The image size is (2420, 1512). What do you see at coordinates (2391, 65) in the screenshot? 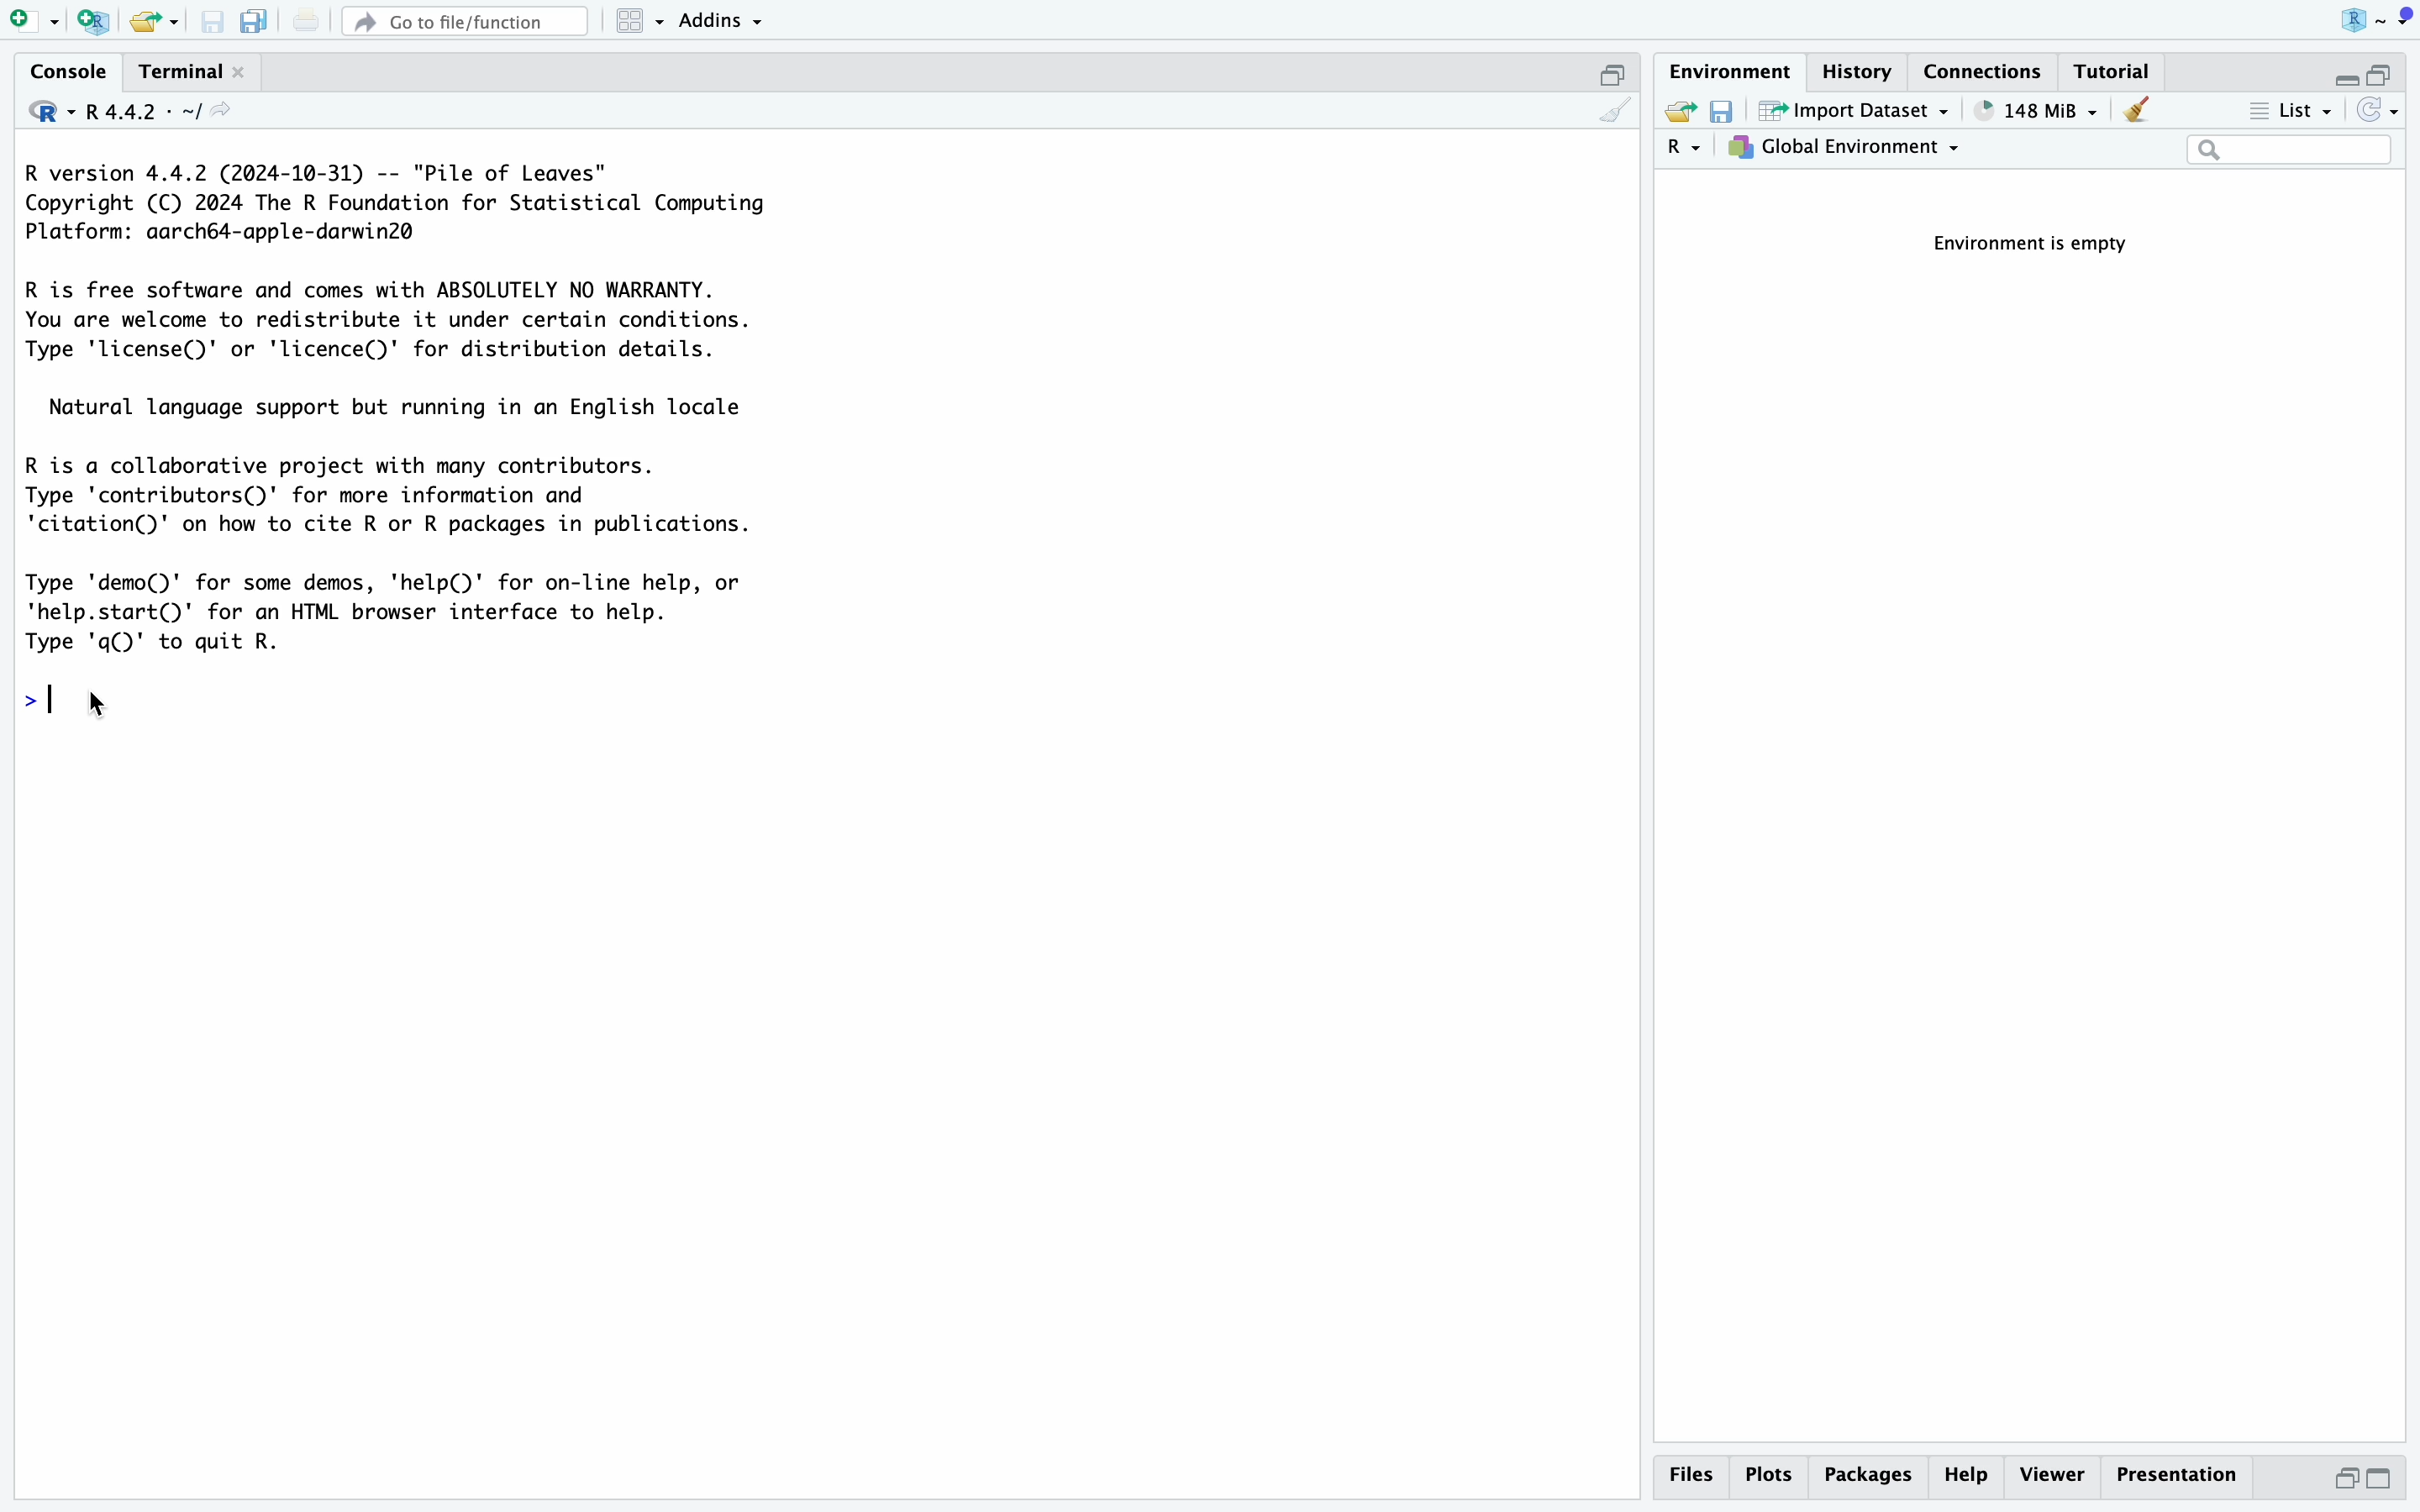
I see `maximize` at bounding box center [2391, 65].